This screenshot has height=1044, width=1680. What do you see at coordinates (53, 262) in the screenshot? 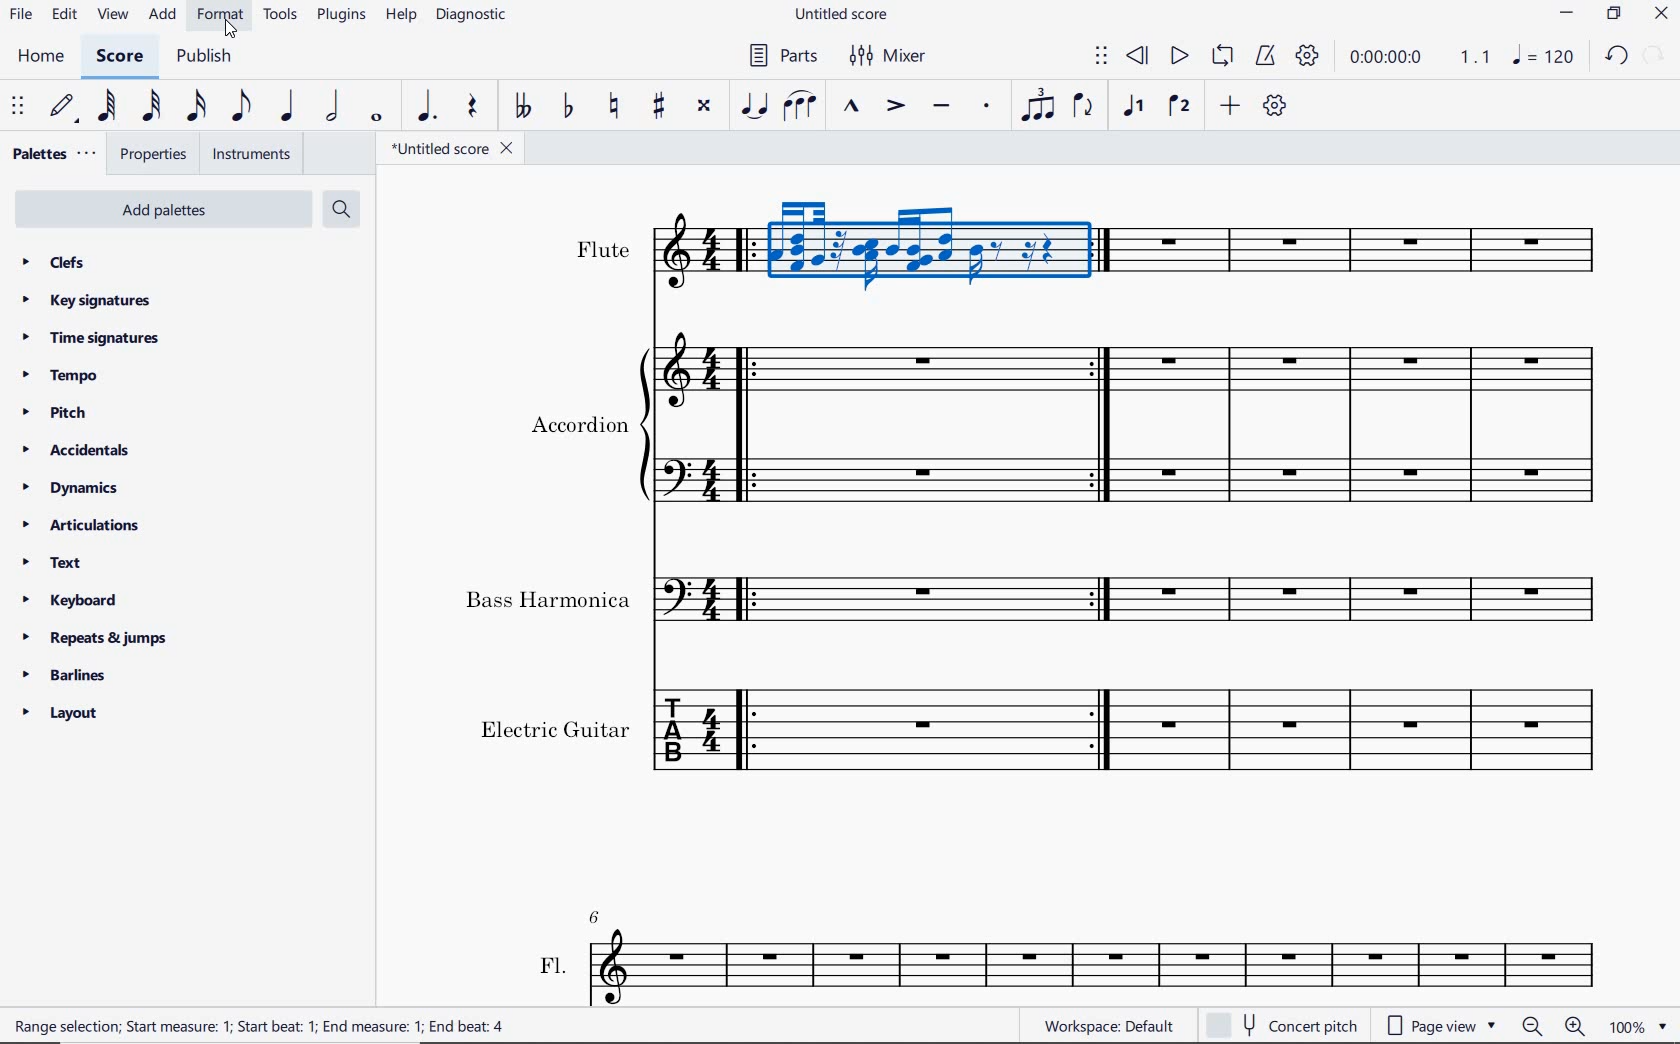
I see `clefs` at bounding box center [53, 262].